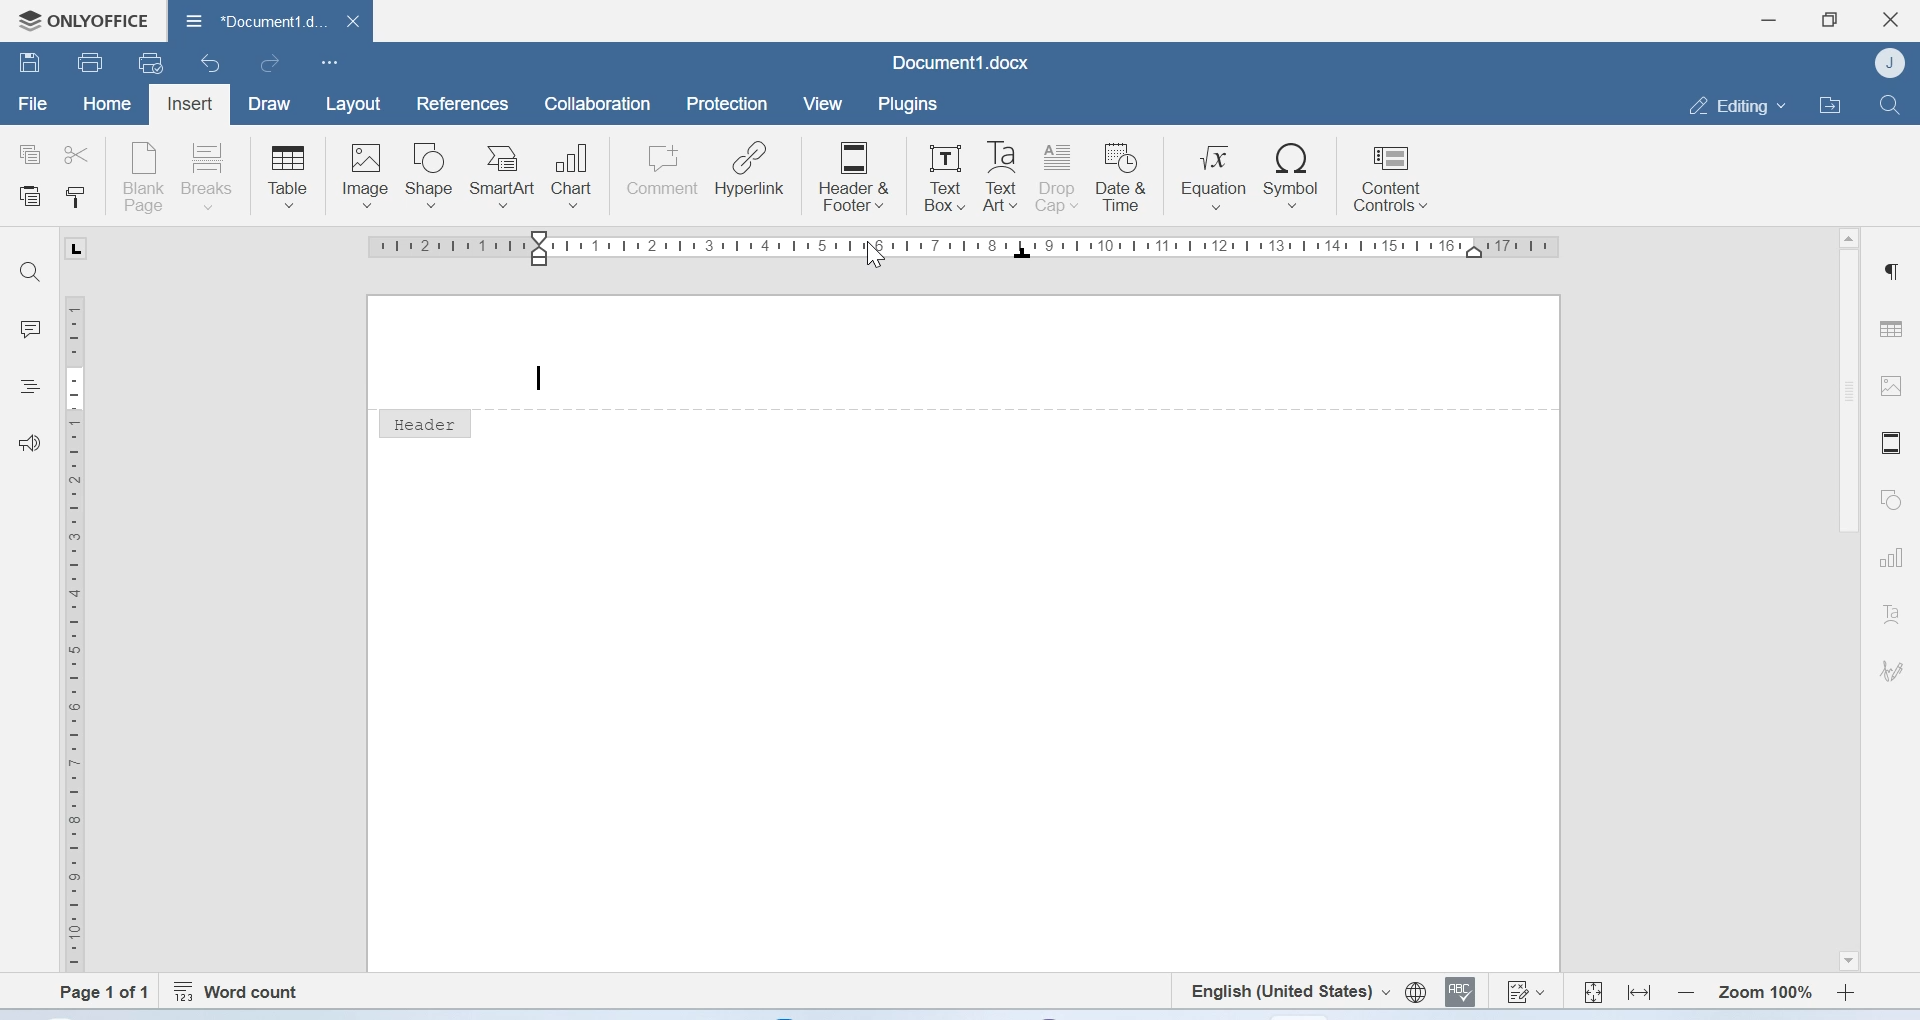 This screenshot has height=1020, width=1920. Describe the element at coordinates (1829, 103) in the screenshot. I see `Open file location` at that location.